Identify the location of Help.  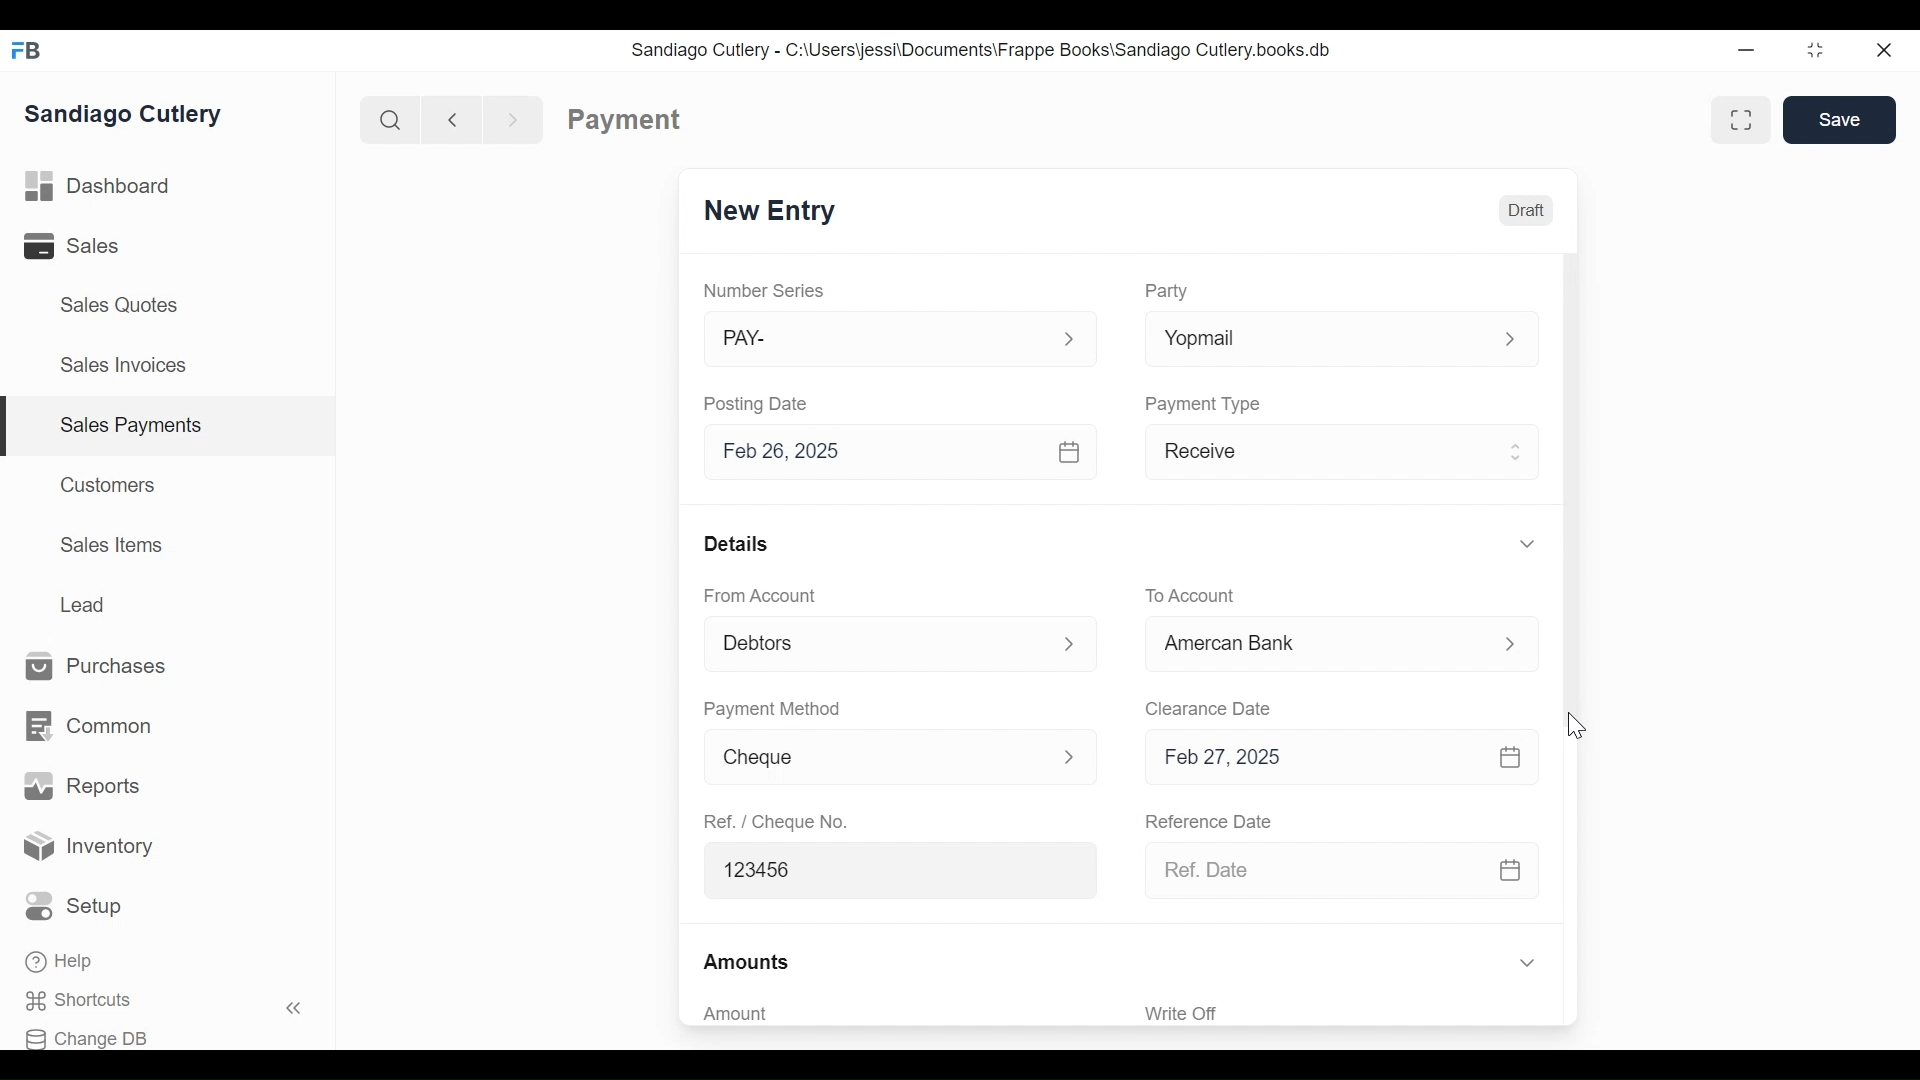
(62, 963).